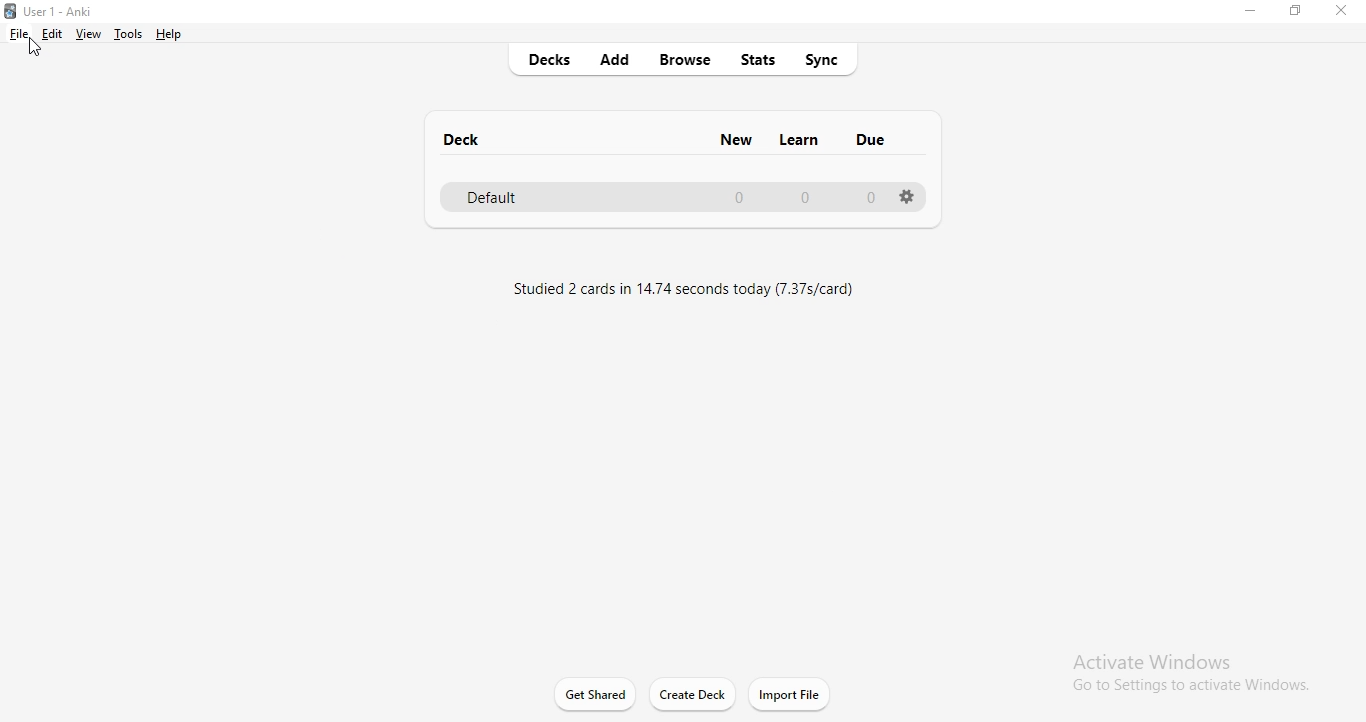 This screenshot has width=1366, height=722. I want to click on import file, so click(790, 694).